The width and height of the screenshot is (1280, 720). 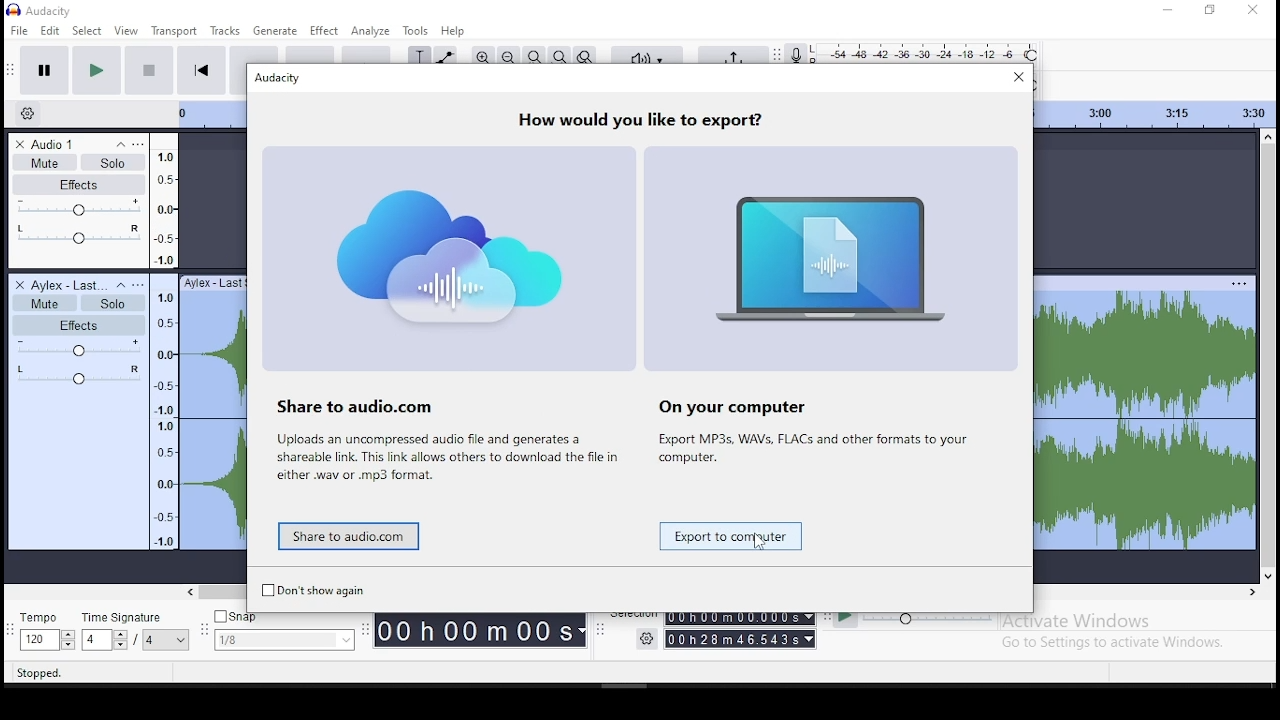 What do you see at coordinates (124, 285) in the screenshot?
I see `collapse` at bounding box center [124, 285].